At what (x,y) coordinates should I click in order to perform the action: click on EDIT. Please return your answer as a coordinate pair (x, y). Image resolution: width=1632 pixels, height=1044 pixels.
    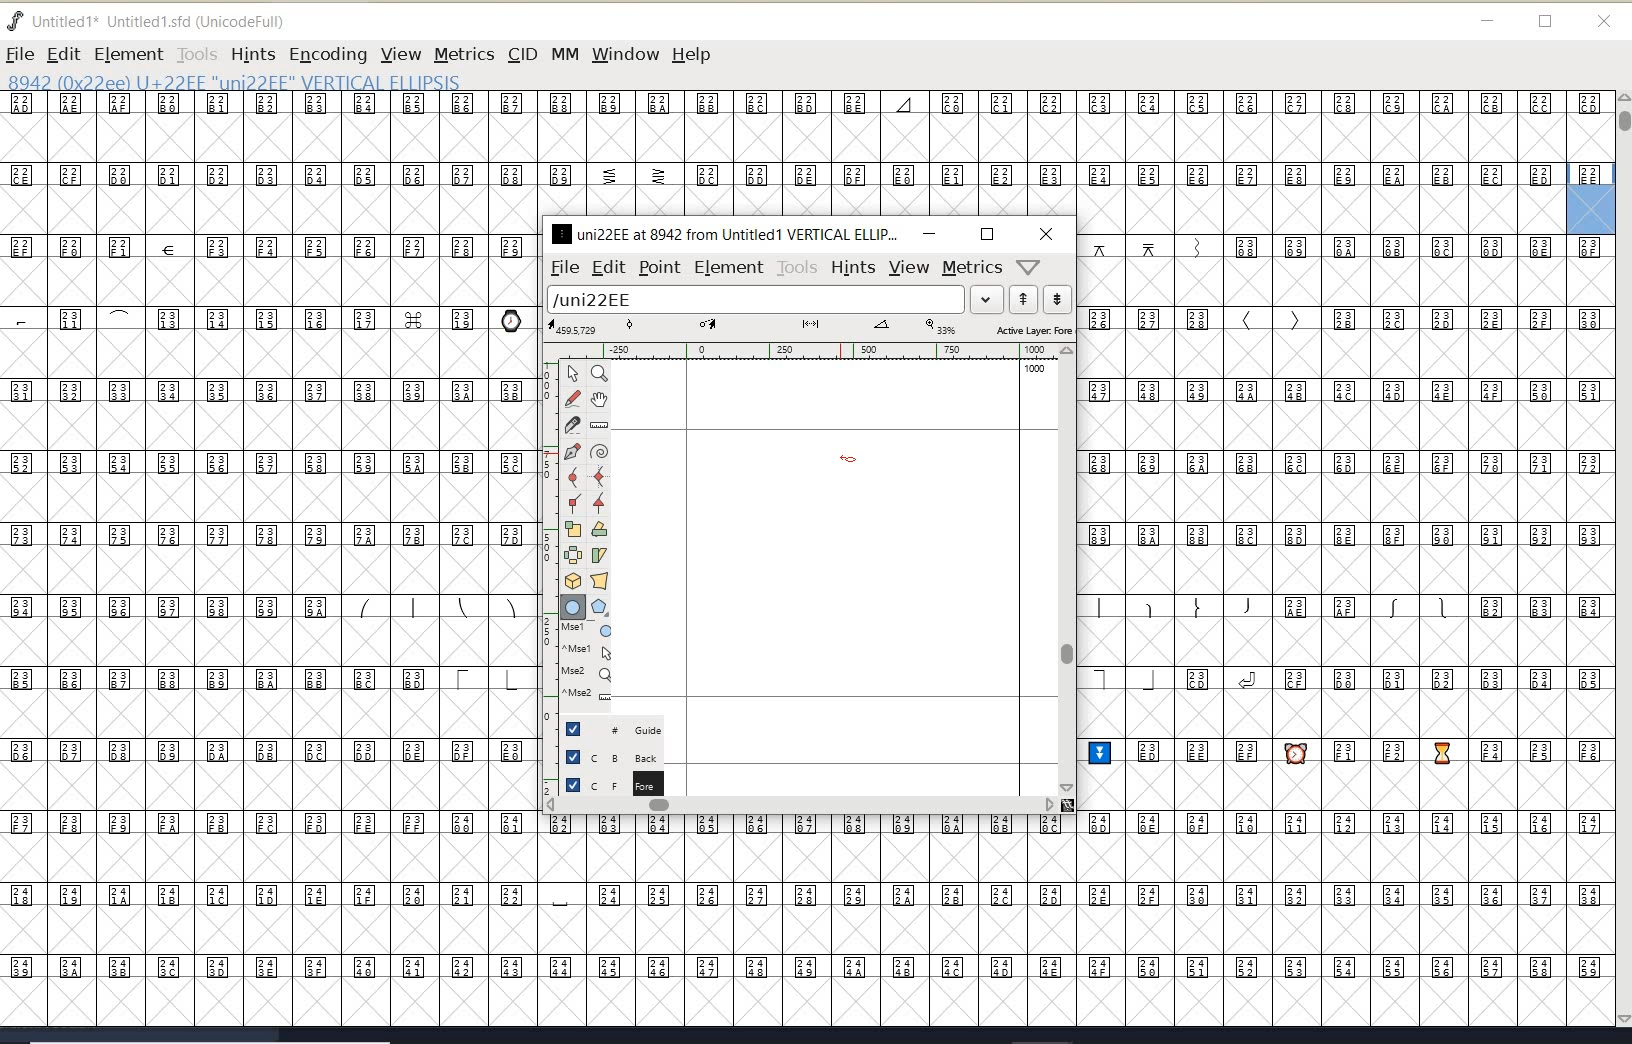
    Looking at the image, I should click on (63, 54).